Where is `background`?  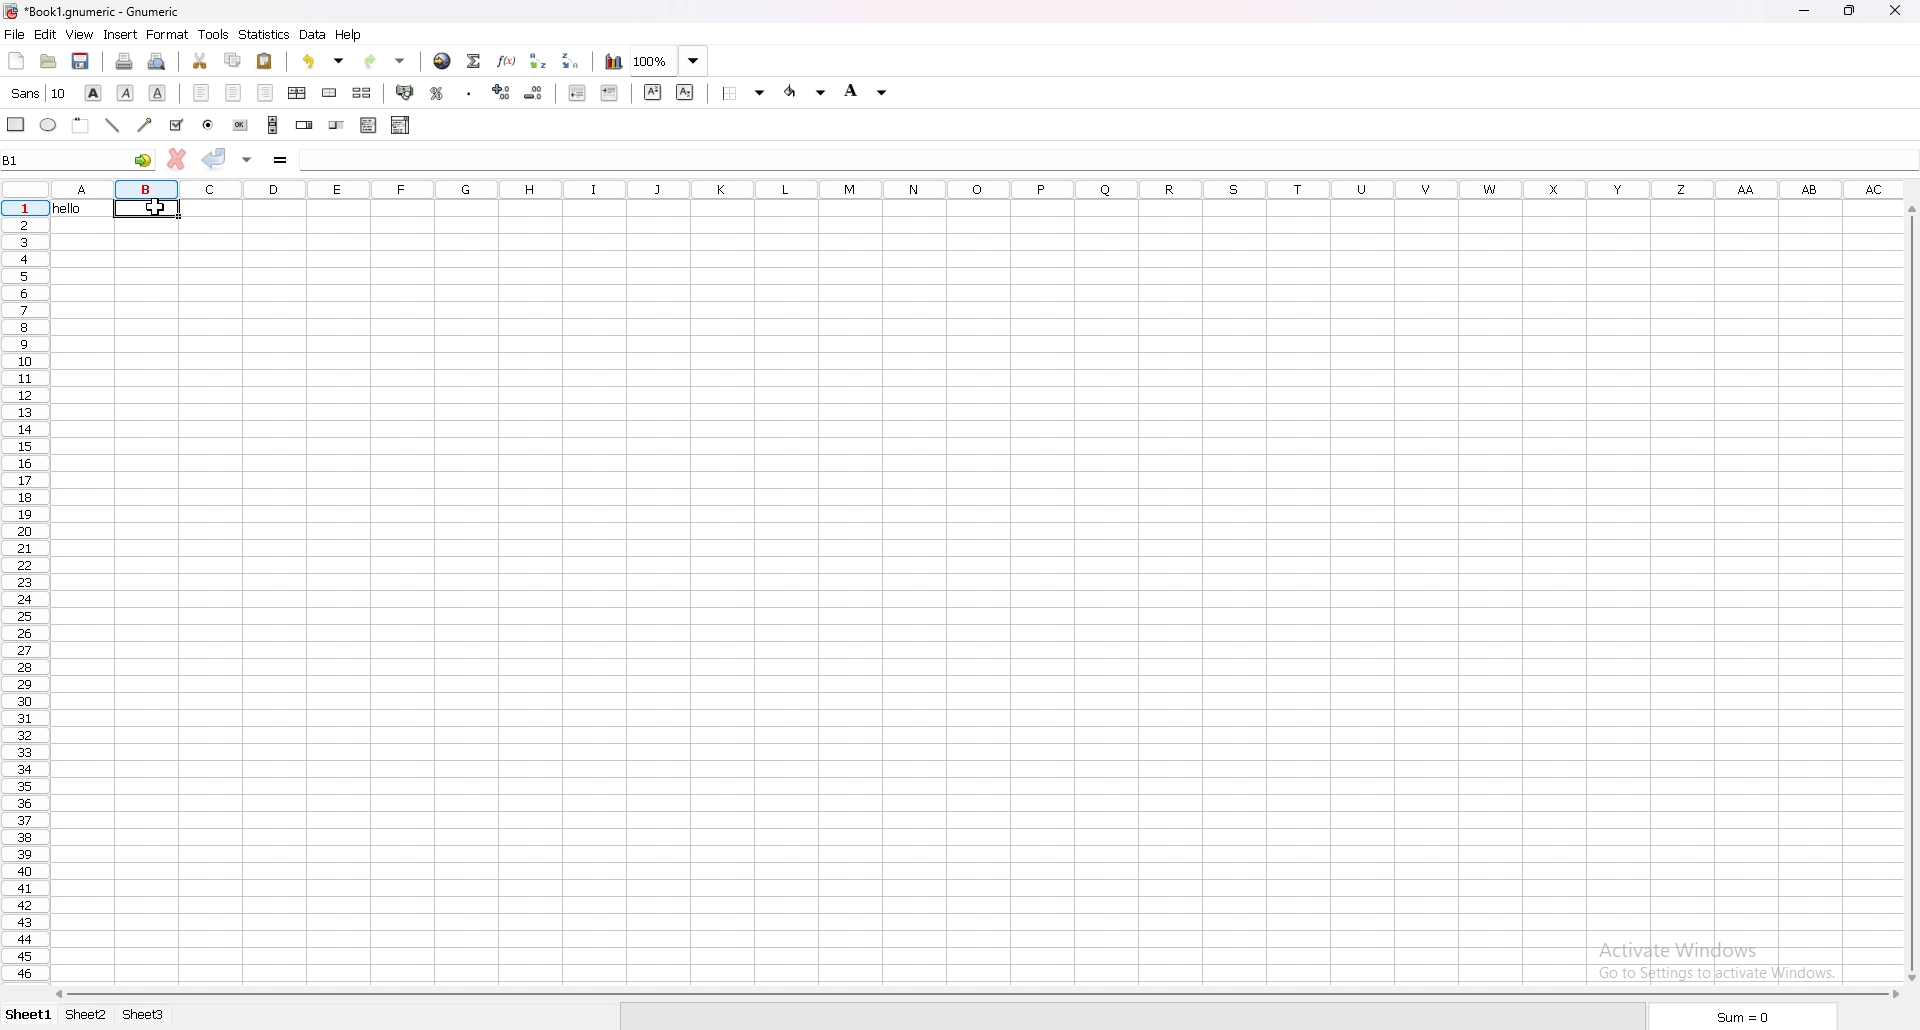 background is located at coordinates (804, 93).